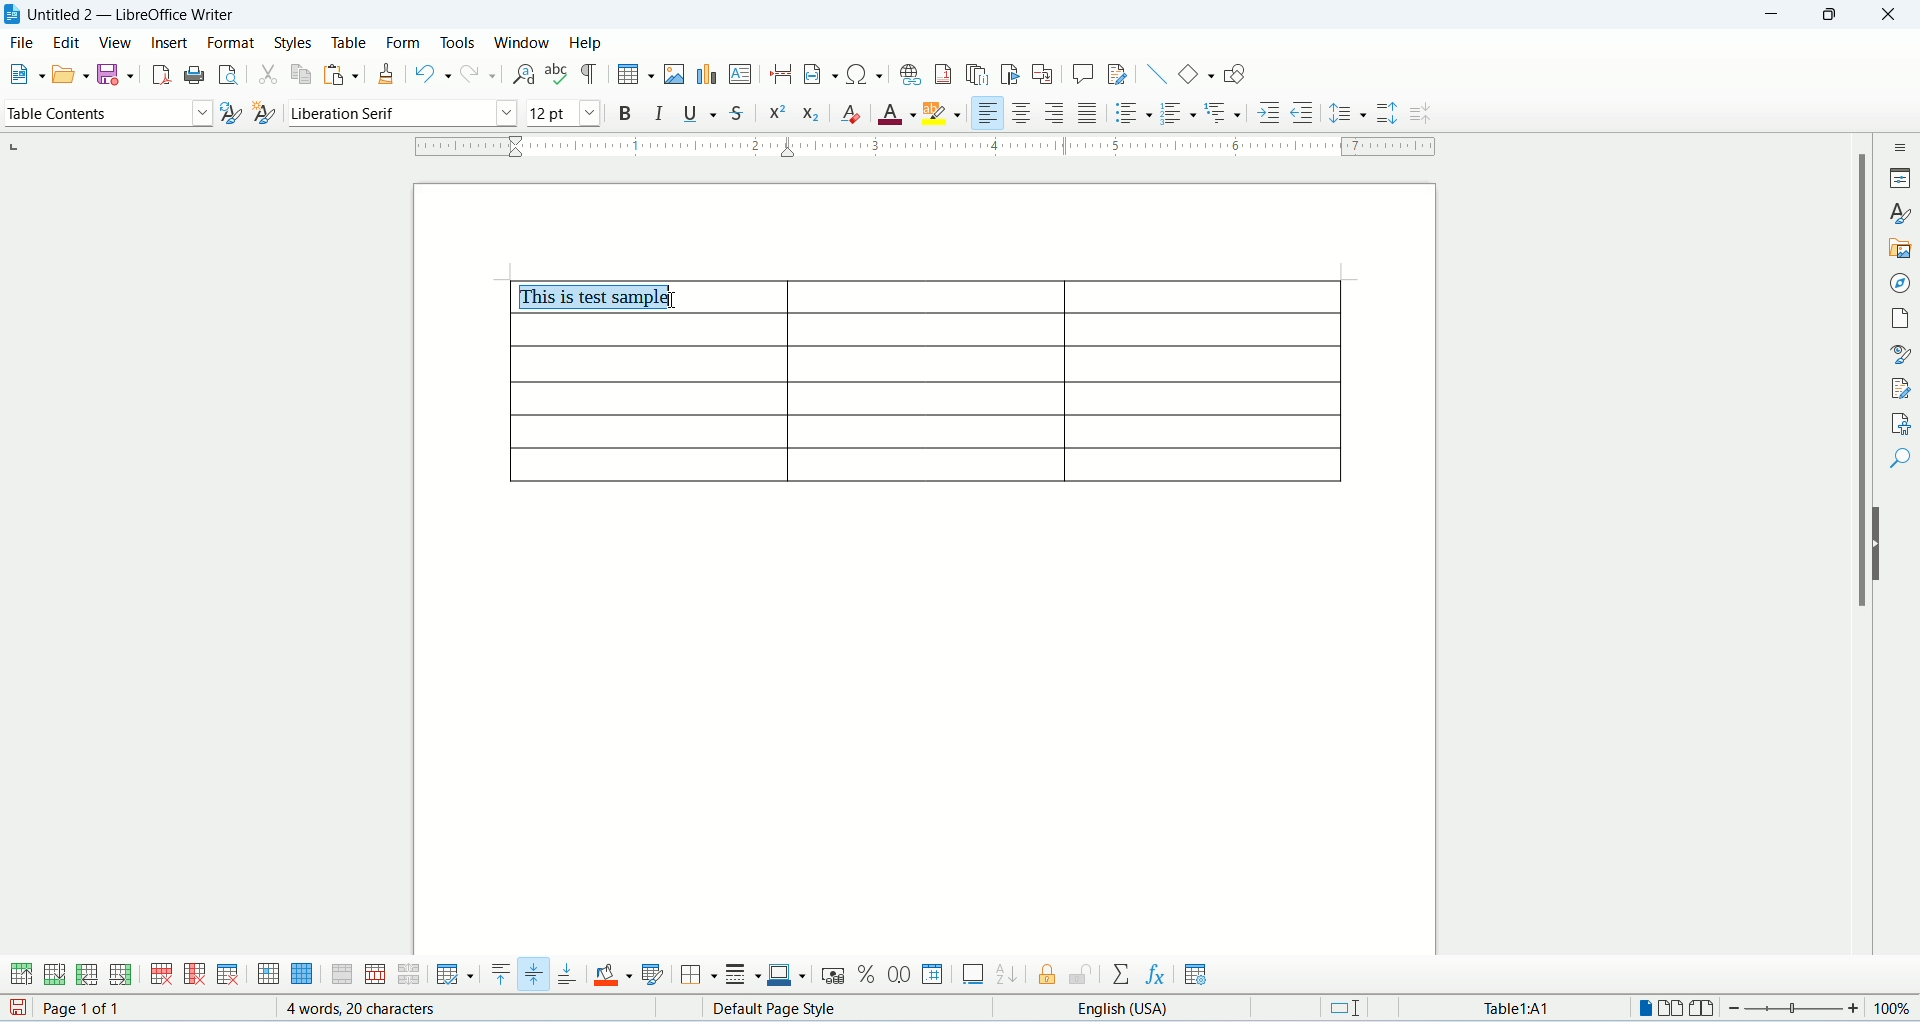 The width and height of the screenshot is (1920, 1022). Describe the element at coordinates (558, 73) in the screenshot. I see `spell check` at that location.